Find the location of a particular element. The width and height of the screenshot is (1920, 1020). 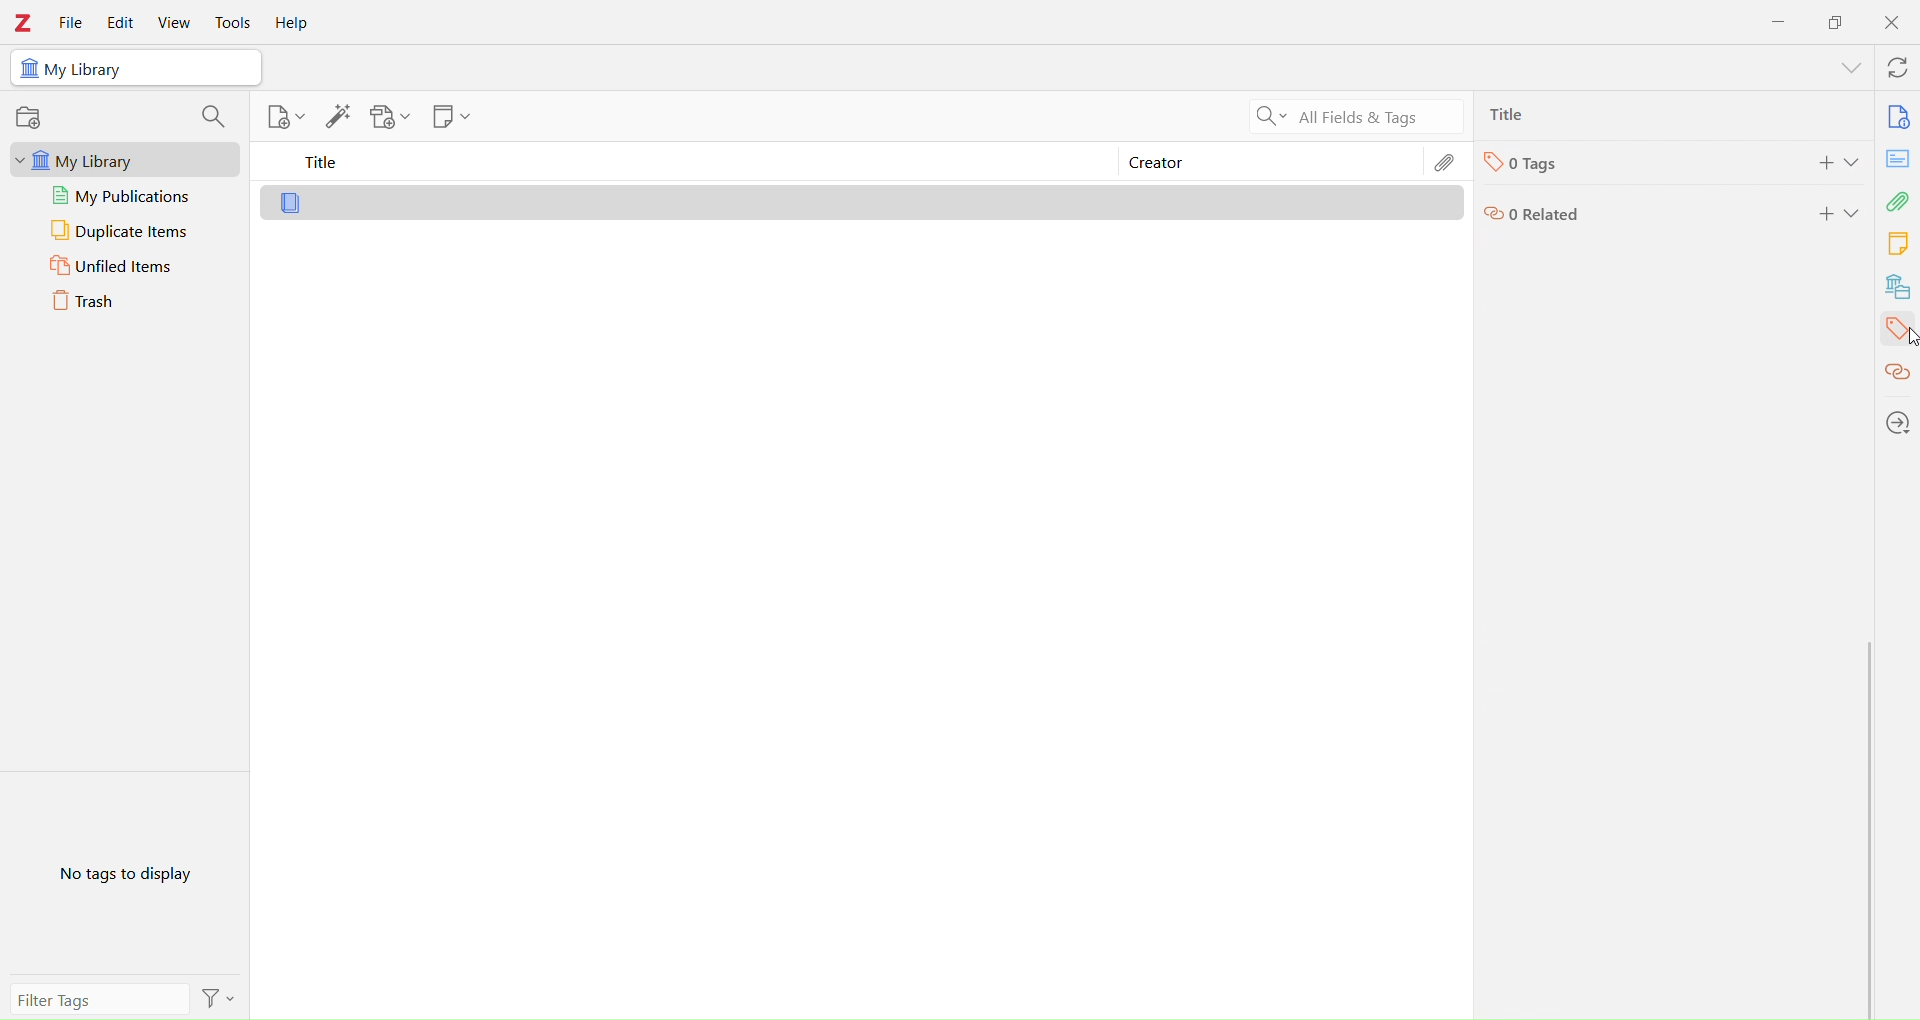

No Tags to Display is located at coordinates (134, 875).